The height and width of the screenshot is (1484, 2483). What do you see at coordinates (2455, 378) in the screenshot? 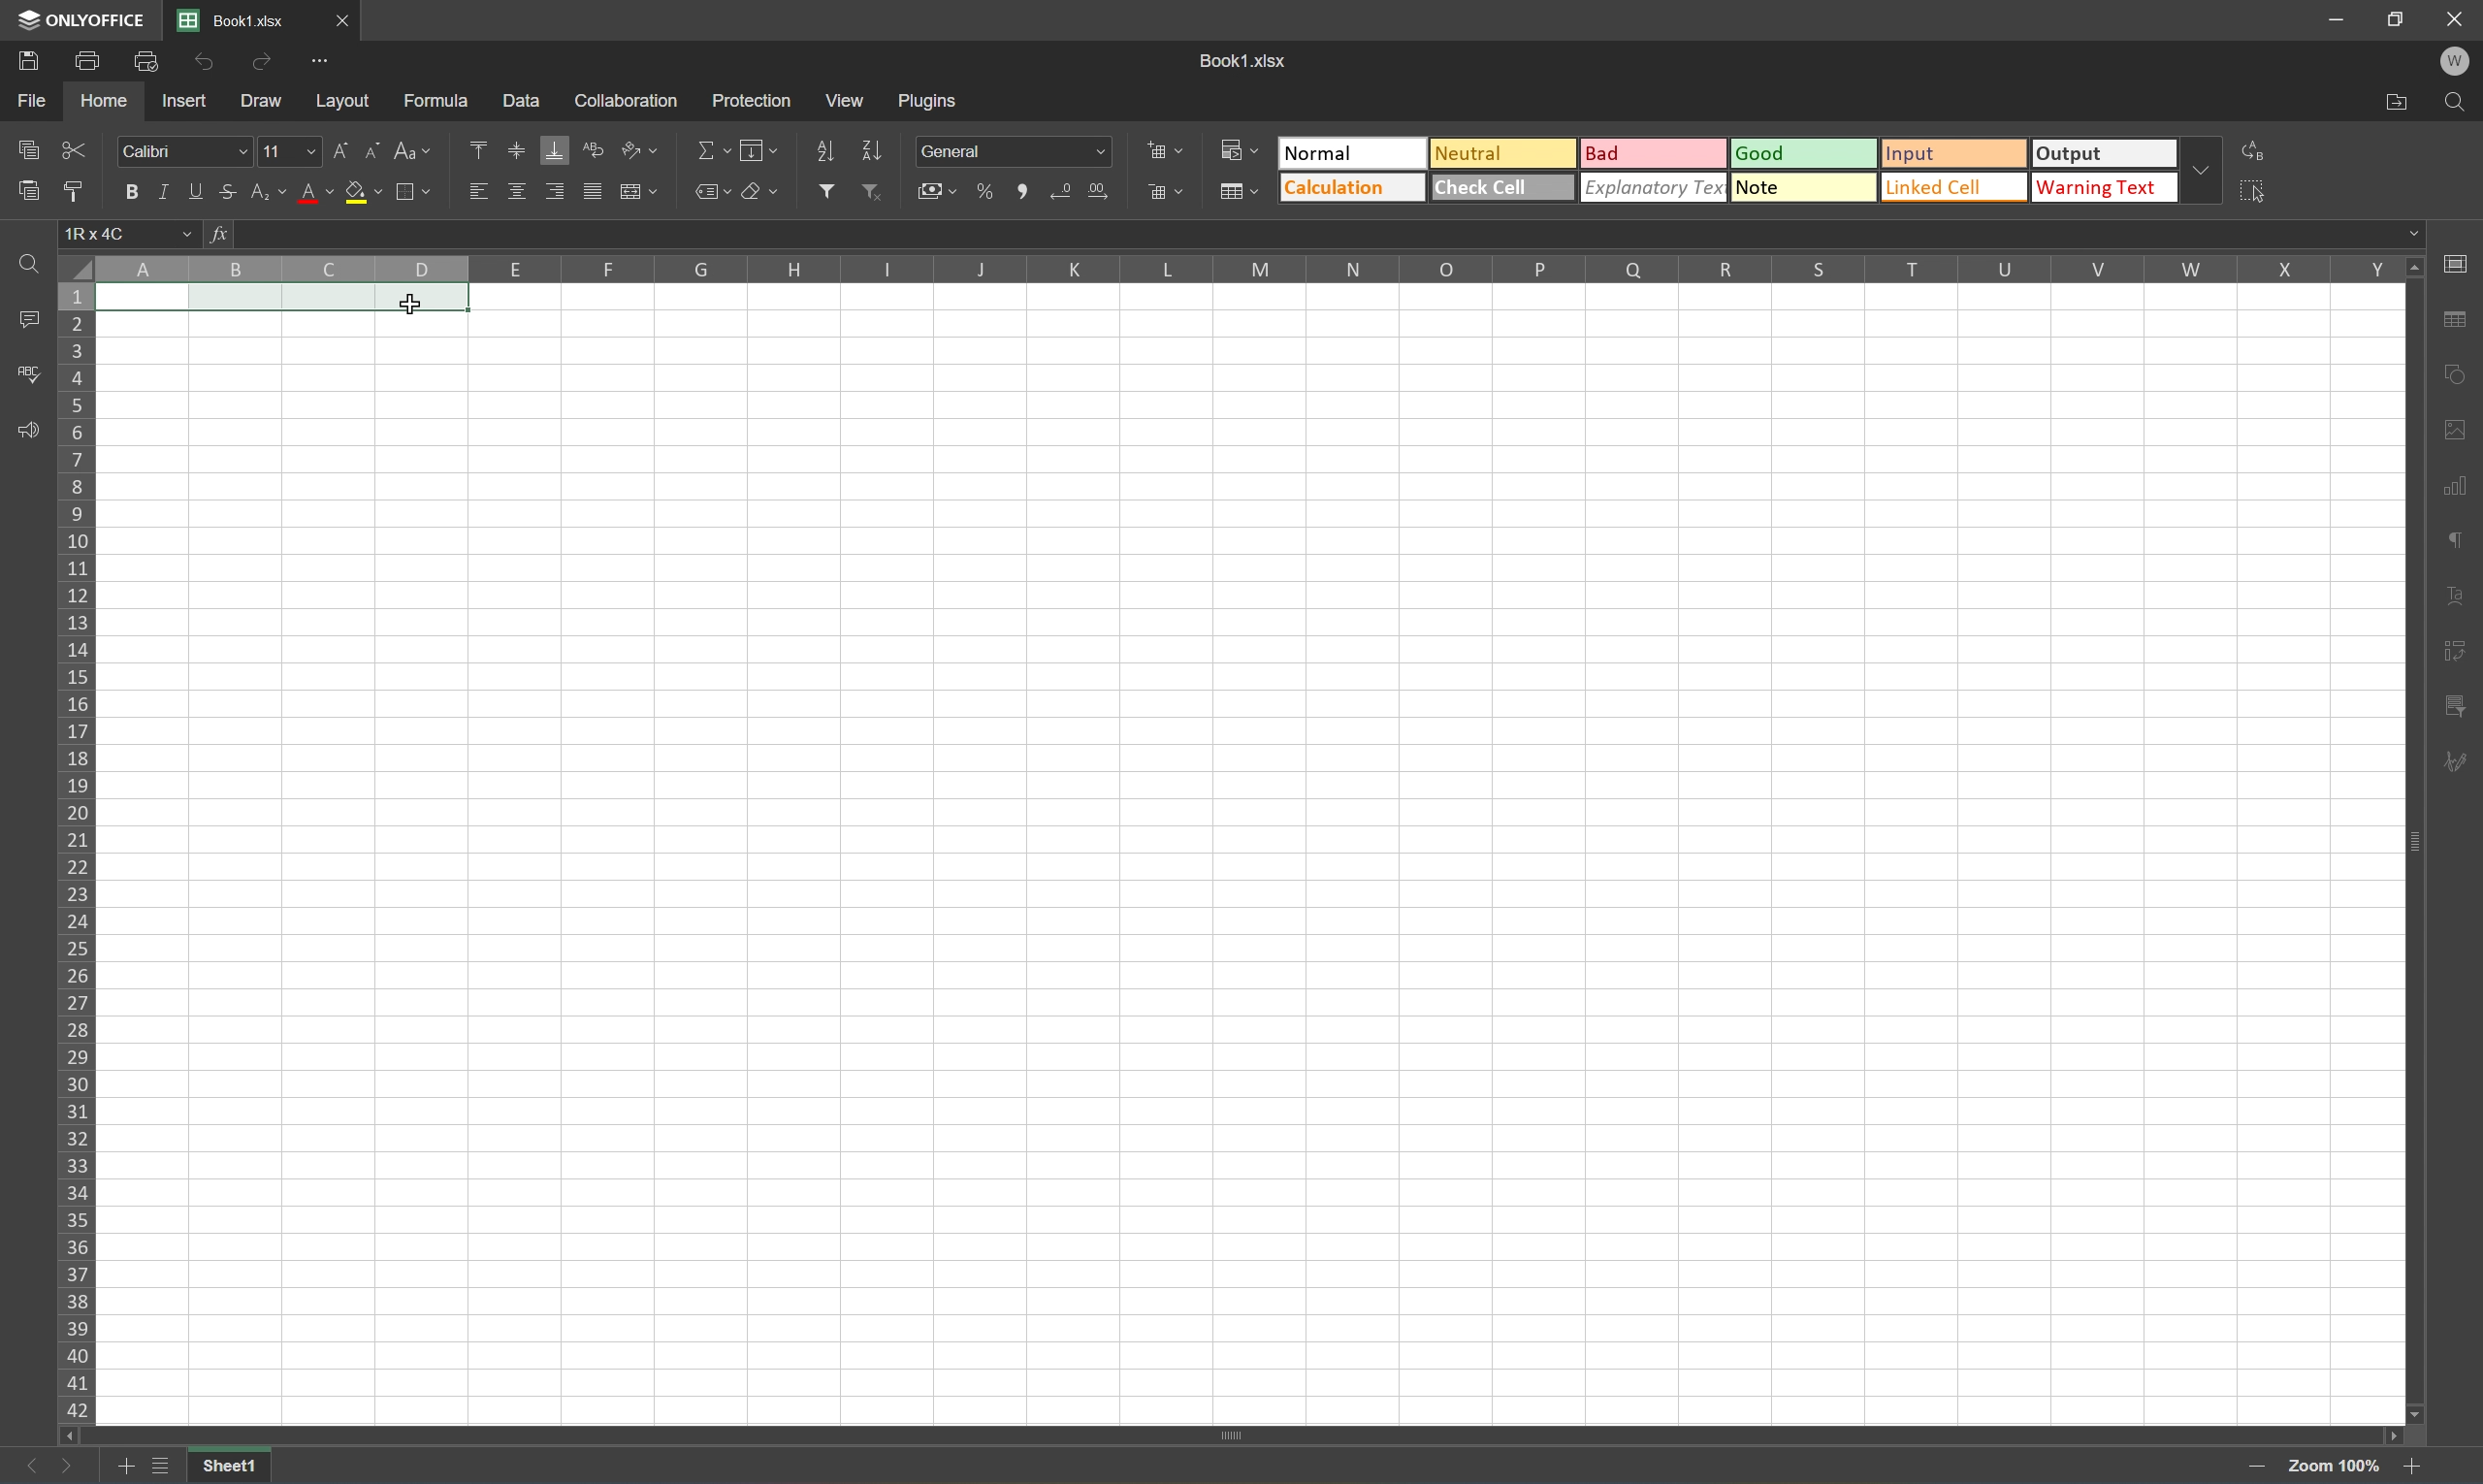
I see `Shape settings` at bounding box center [2455, 378].